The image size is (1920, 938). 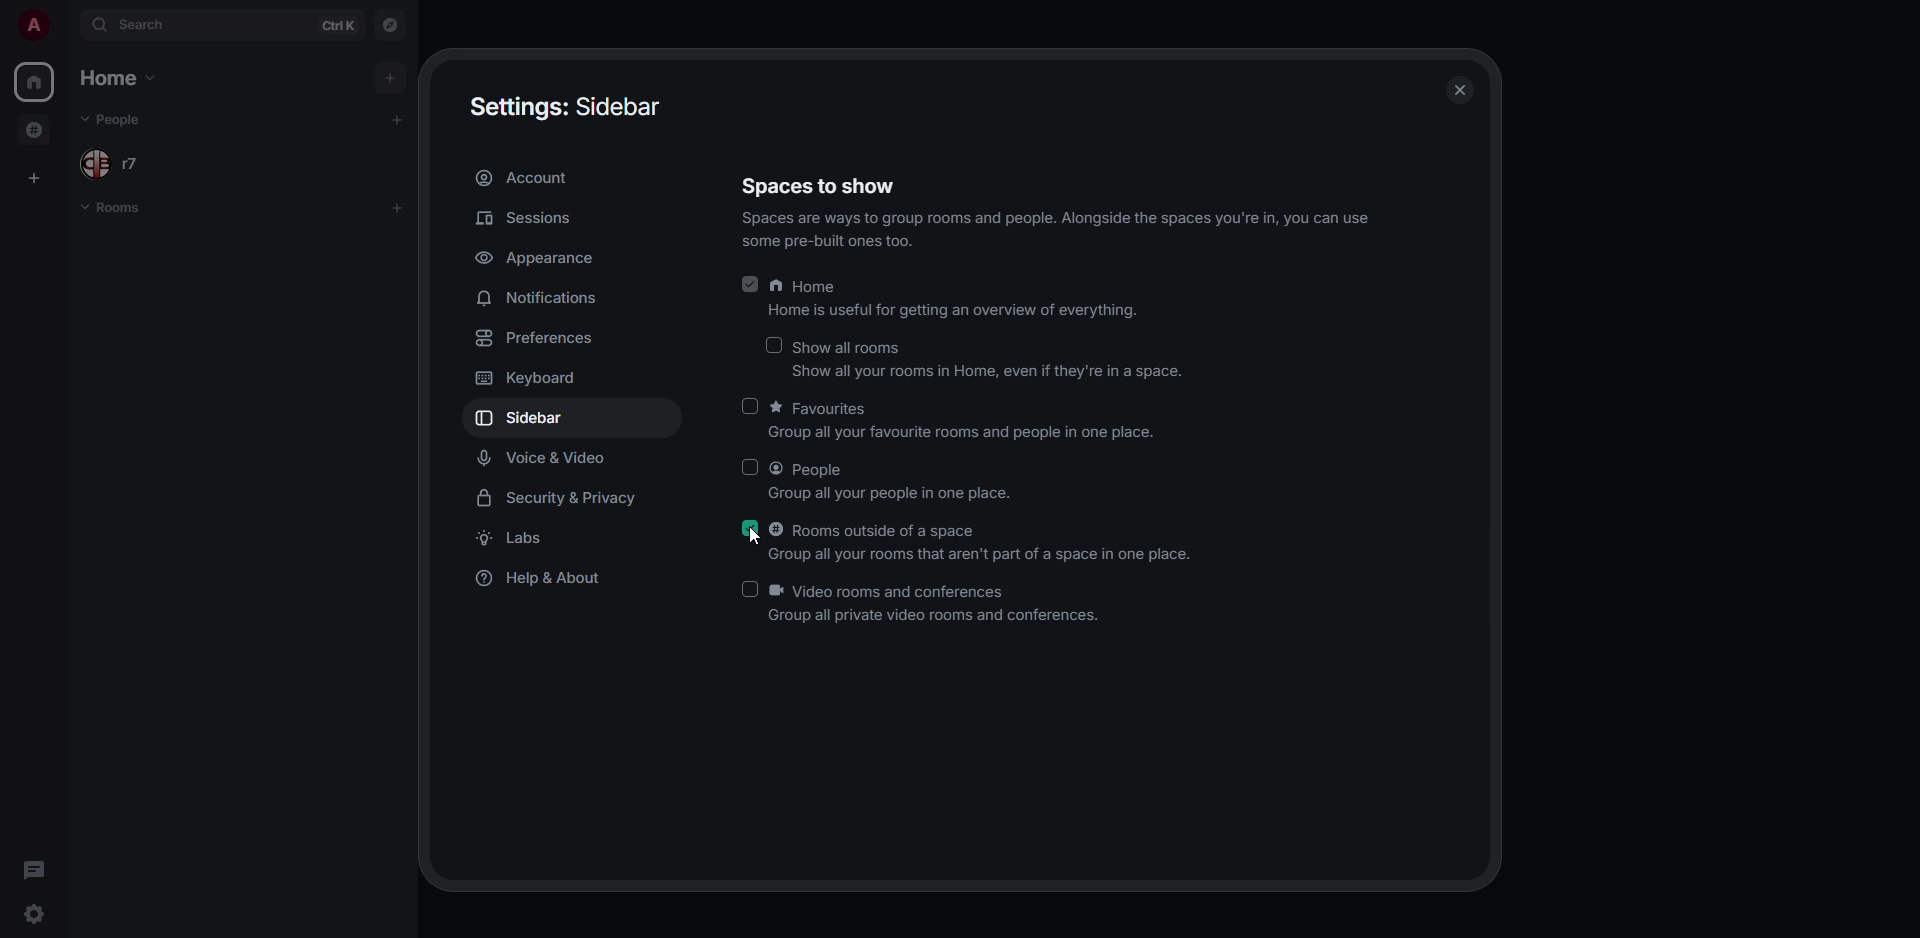 I want to click on people, so click(x=895, y=482).